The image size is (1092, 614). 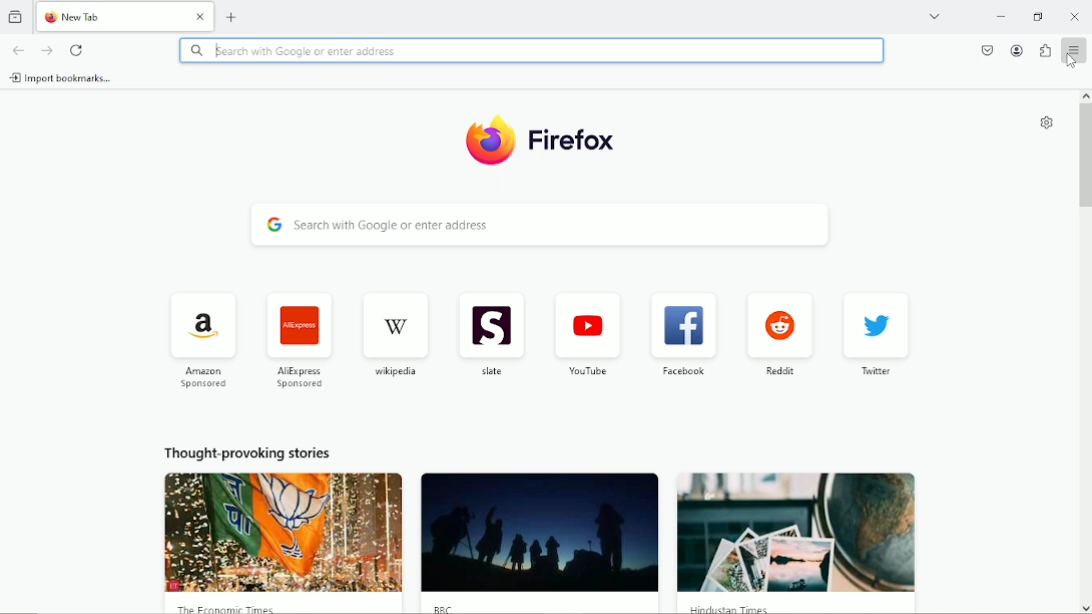 What do you see at coordinates (530, 51) in the screenshot?
I see `search with Google or enter address` at bounding box center [530, 51].